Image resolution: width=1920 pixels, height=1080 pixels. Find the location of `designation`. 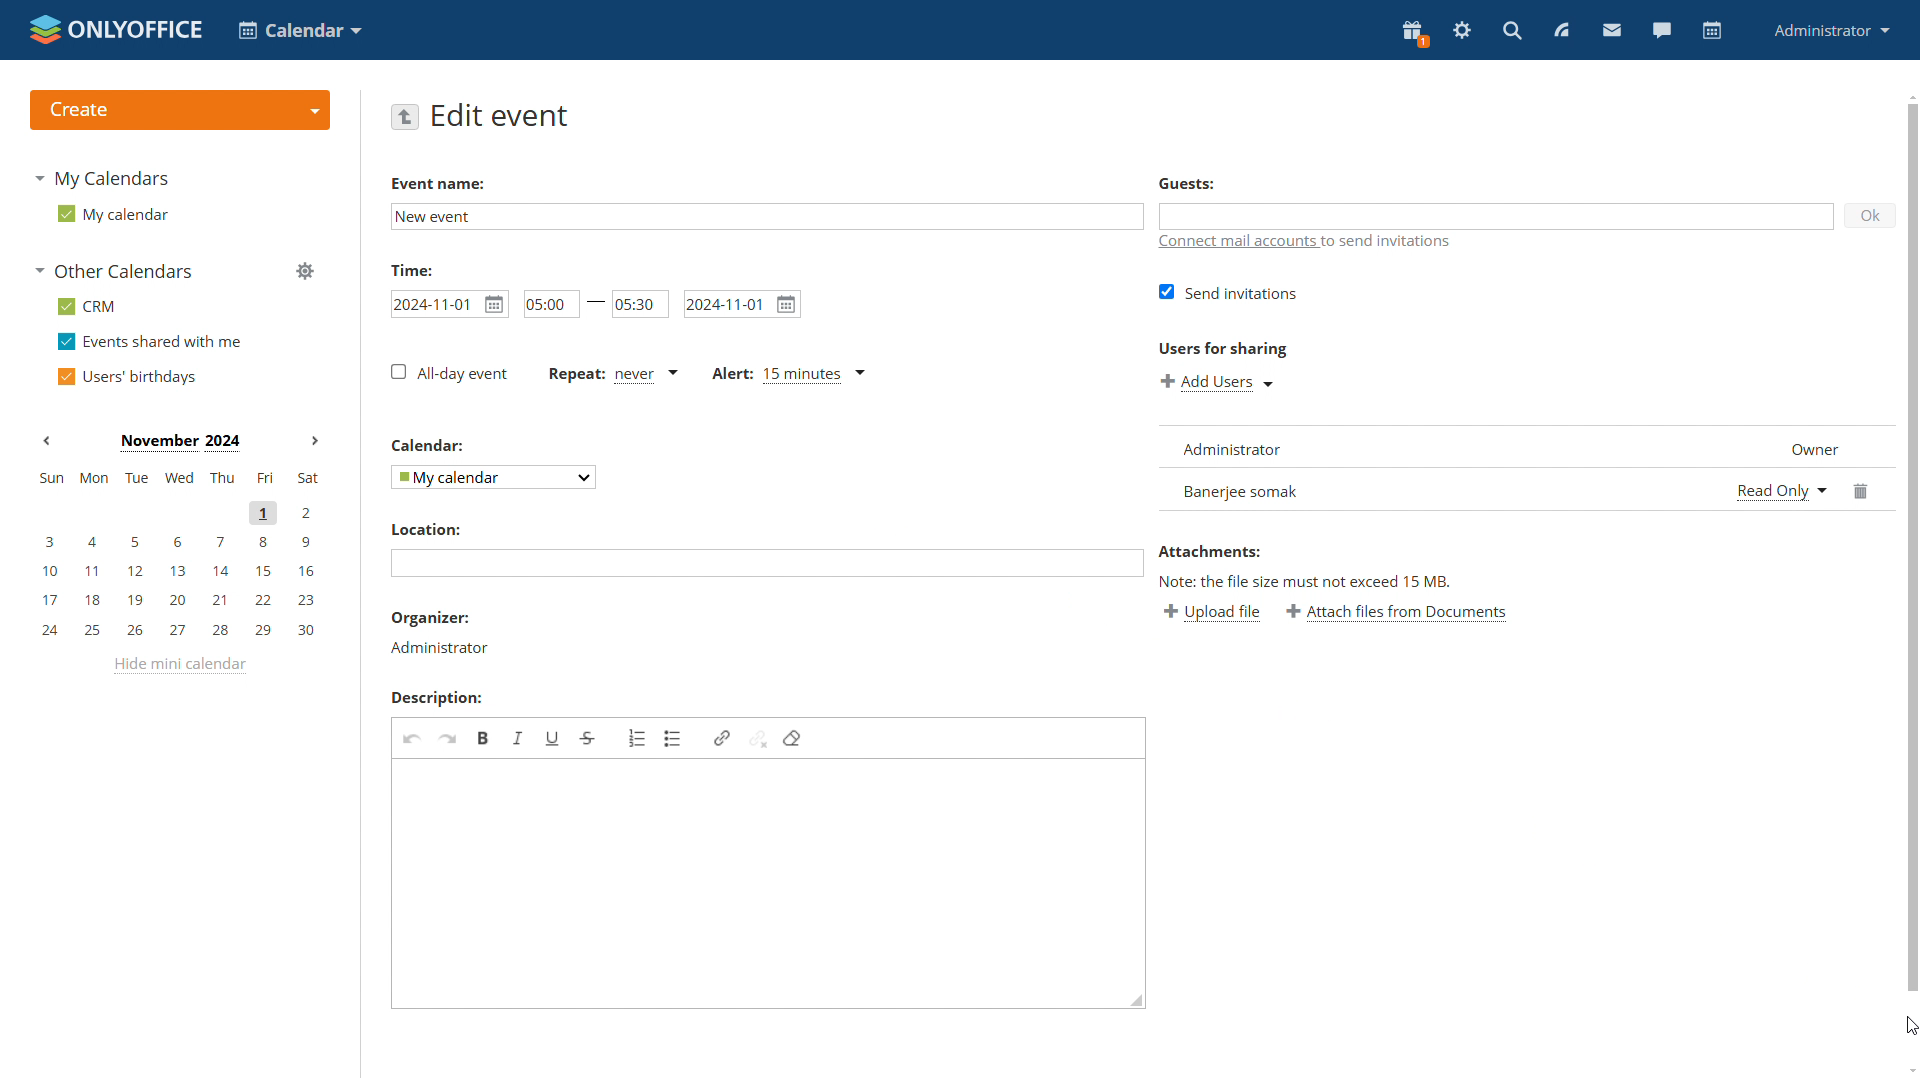

designation is located at coordinates (1805, 445).